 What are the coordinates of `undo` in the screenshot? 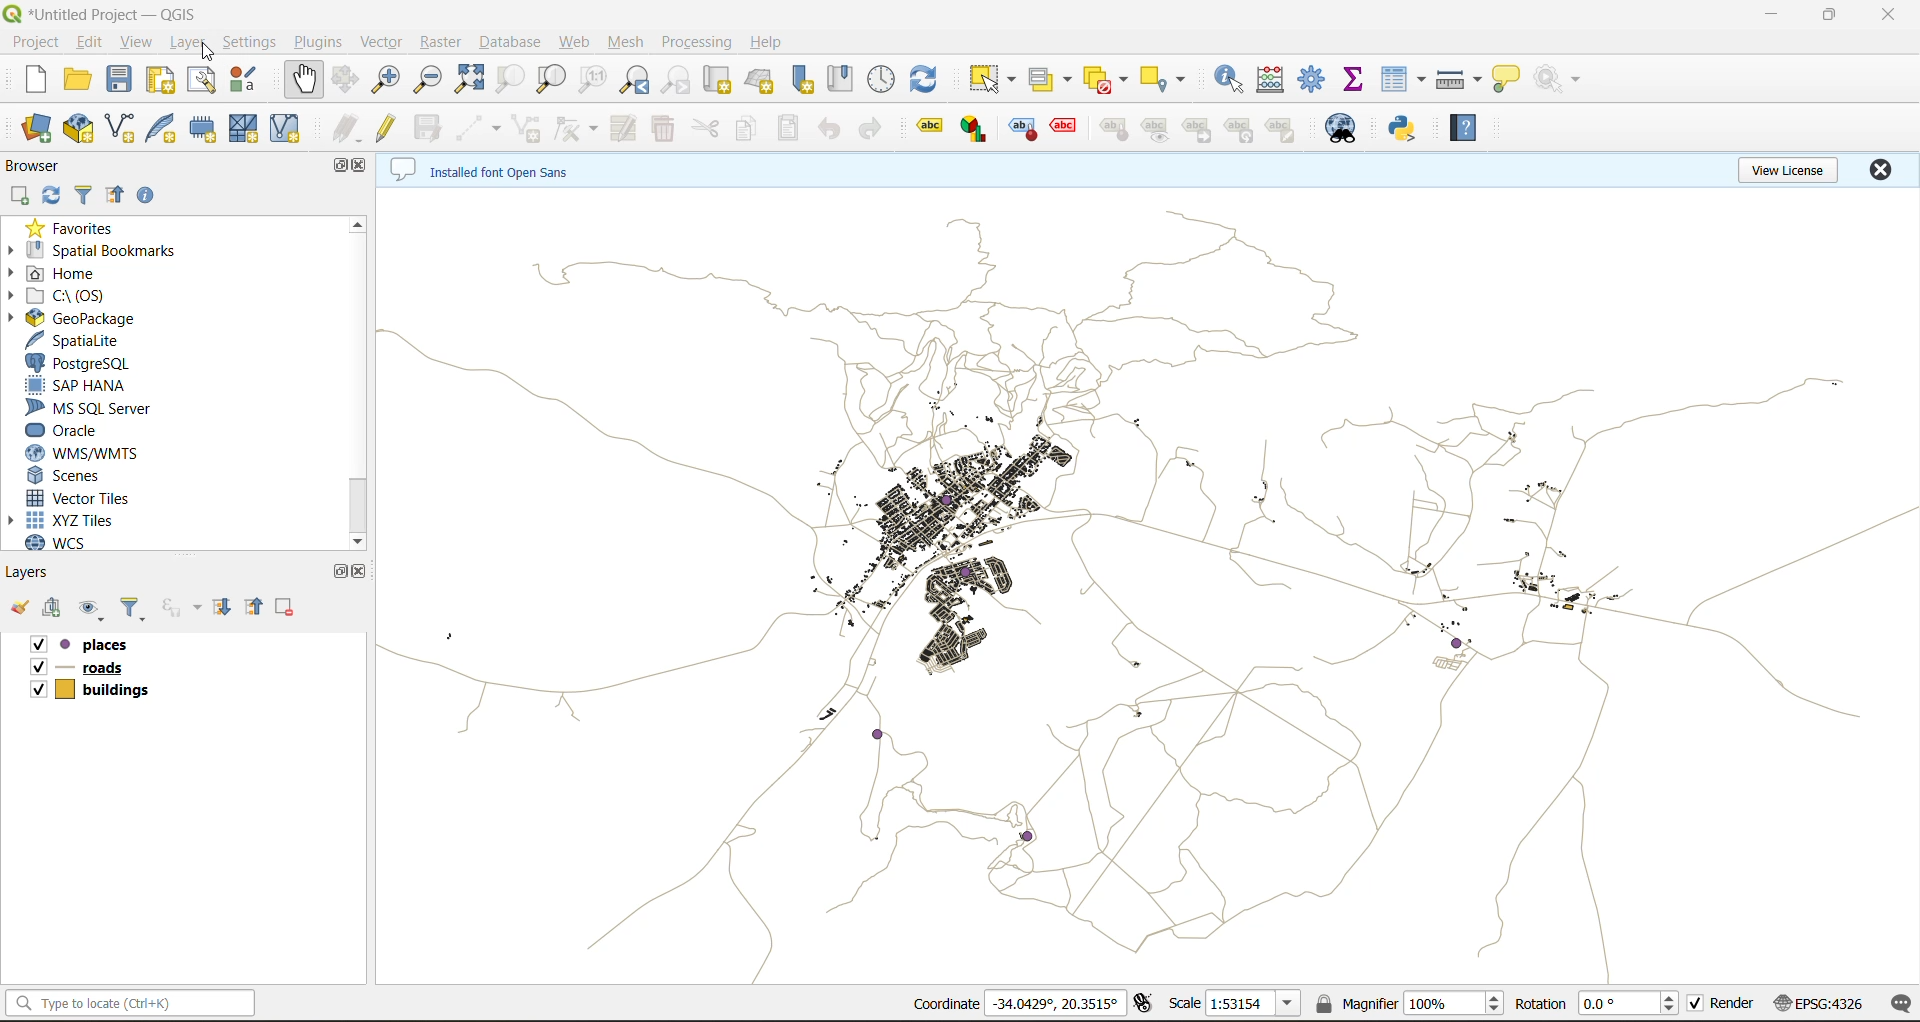 It's located at (837, 132).